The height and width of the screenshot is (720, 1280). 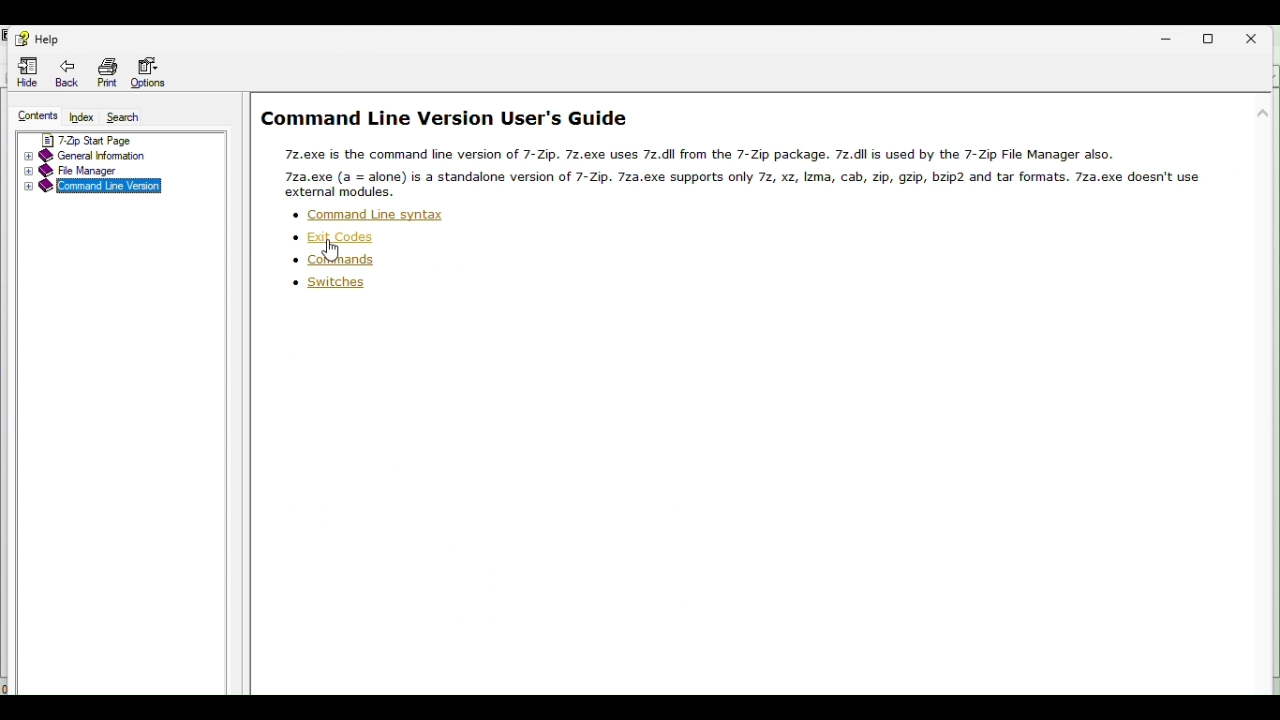 What do you see at coordinates (72, 72) in the screenshot?
I see `Back` at bounding box center [72, 72].